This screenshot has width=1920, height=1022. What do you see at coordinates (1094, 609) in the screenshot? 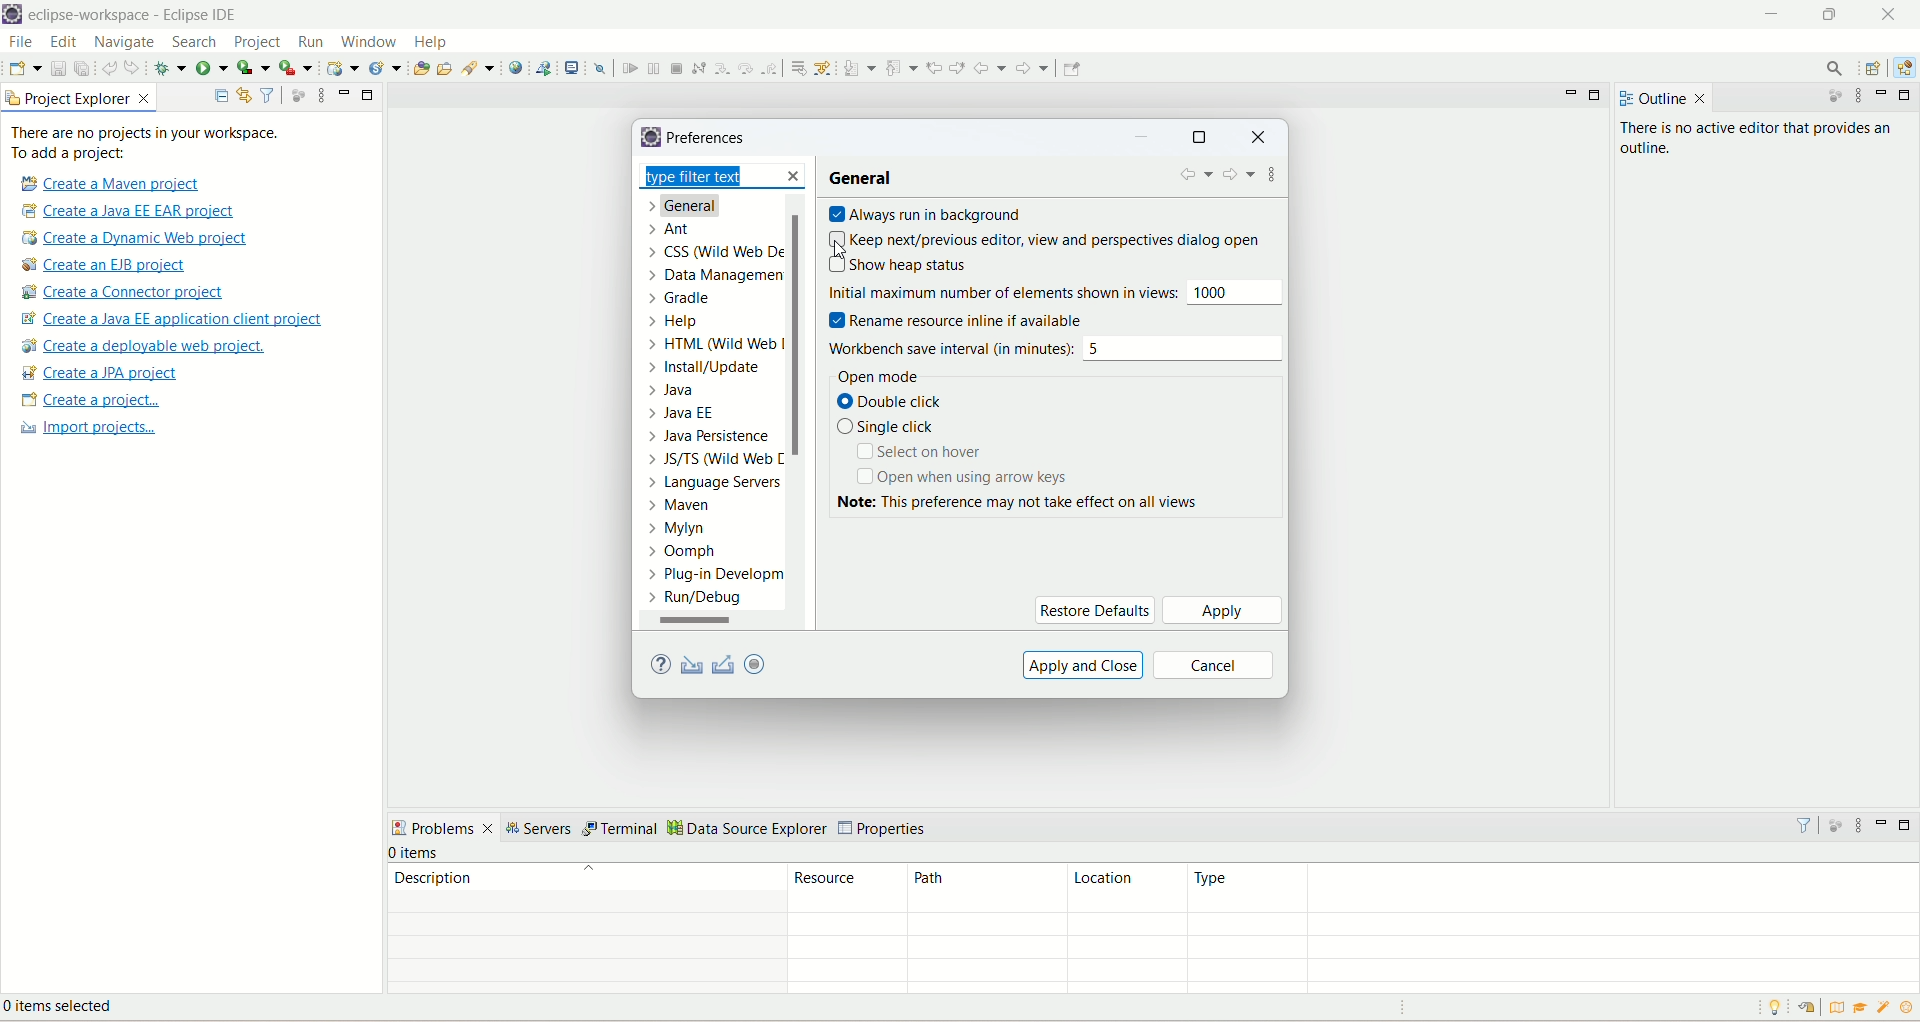
I see `restore defaults` at bounding box center [1094, 609].